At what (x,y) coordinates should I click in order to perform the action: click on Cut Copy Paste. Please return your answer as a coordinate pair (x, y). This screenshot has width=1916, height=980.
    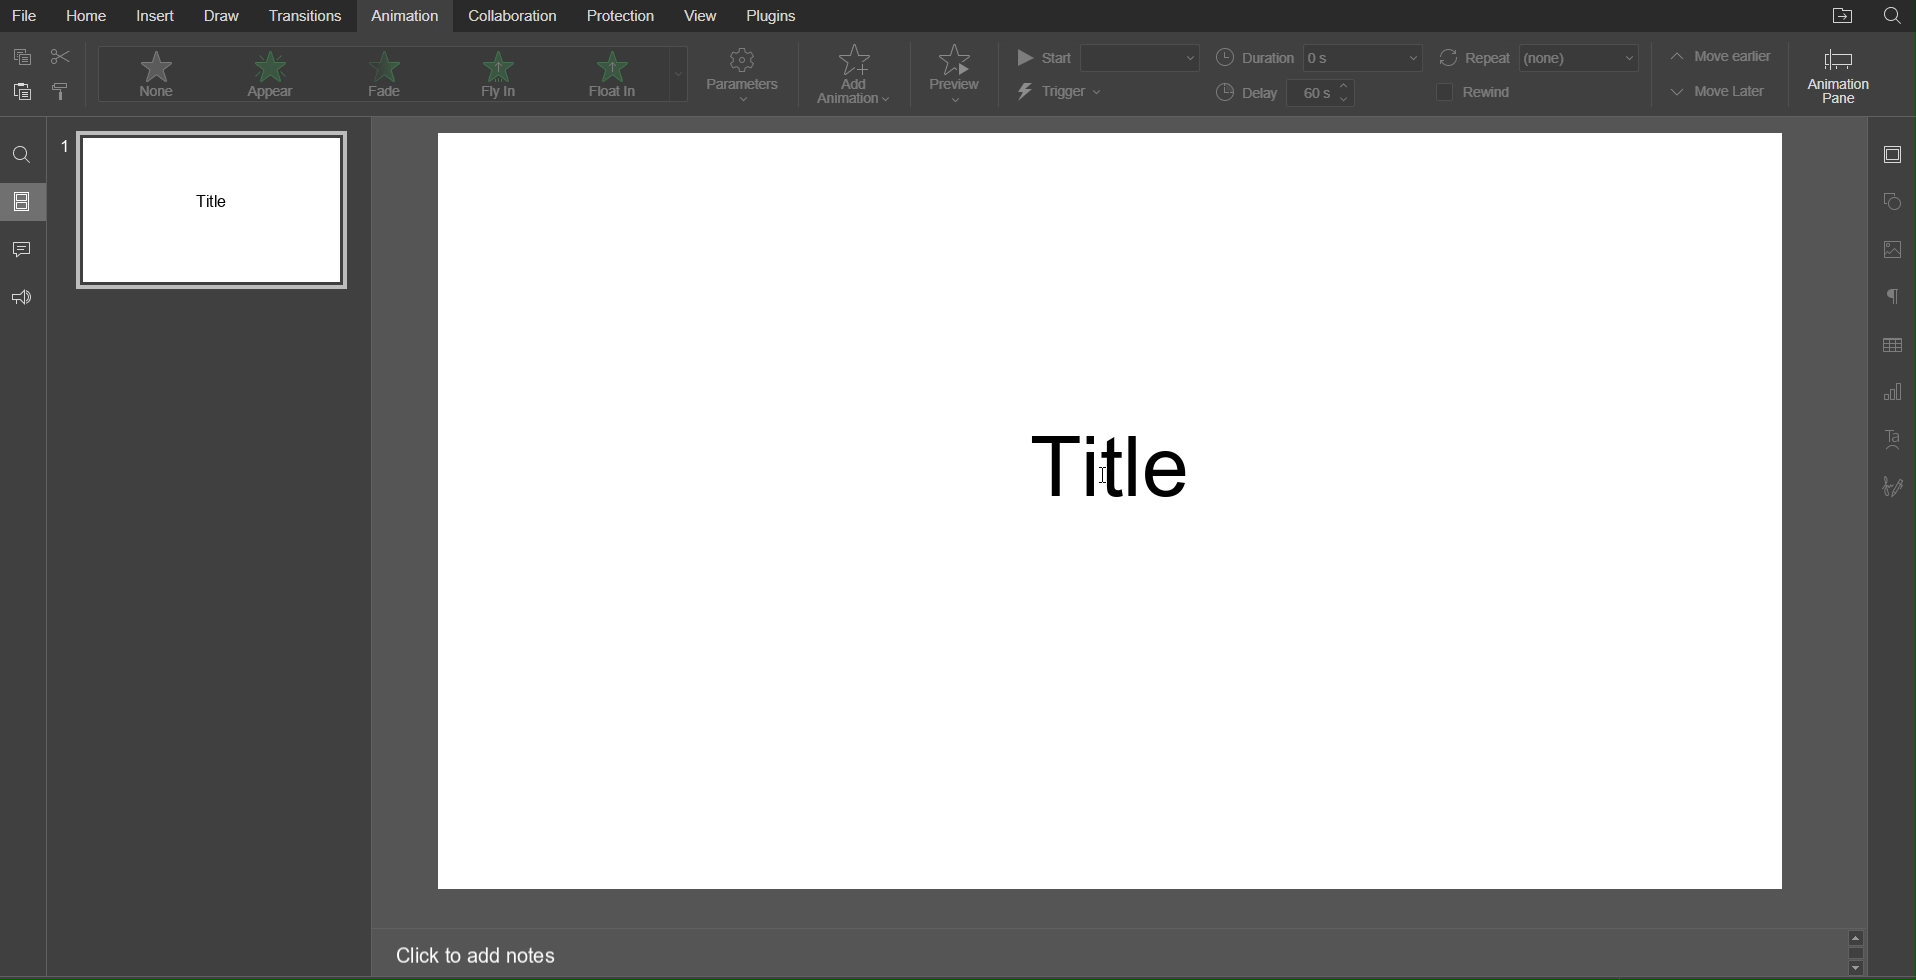
    Looking at the image, I should click on (38, 76).